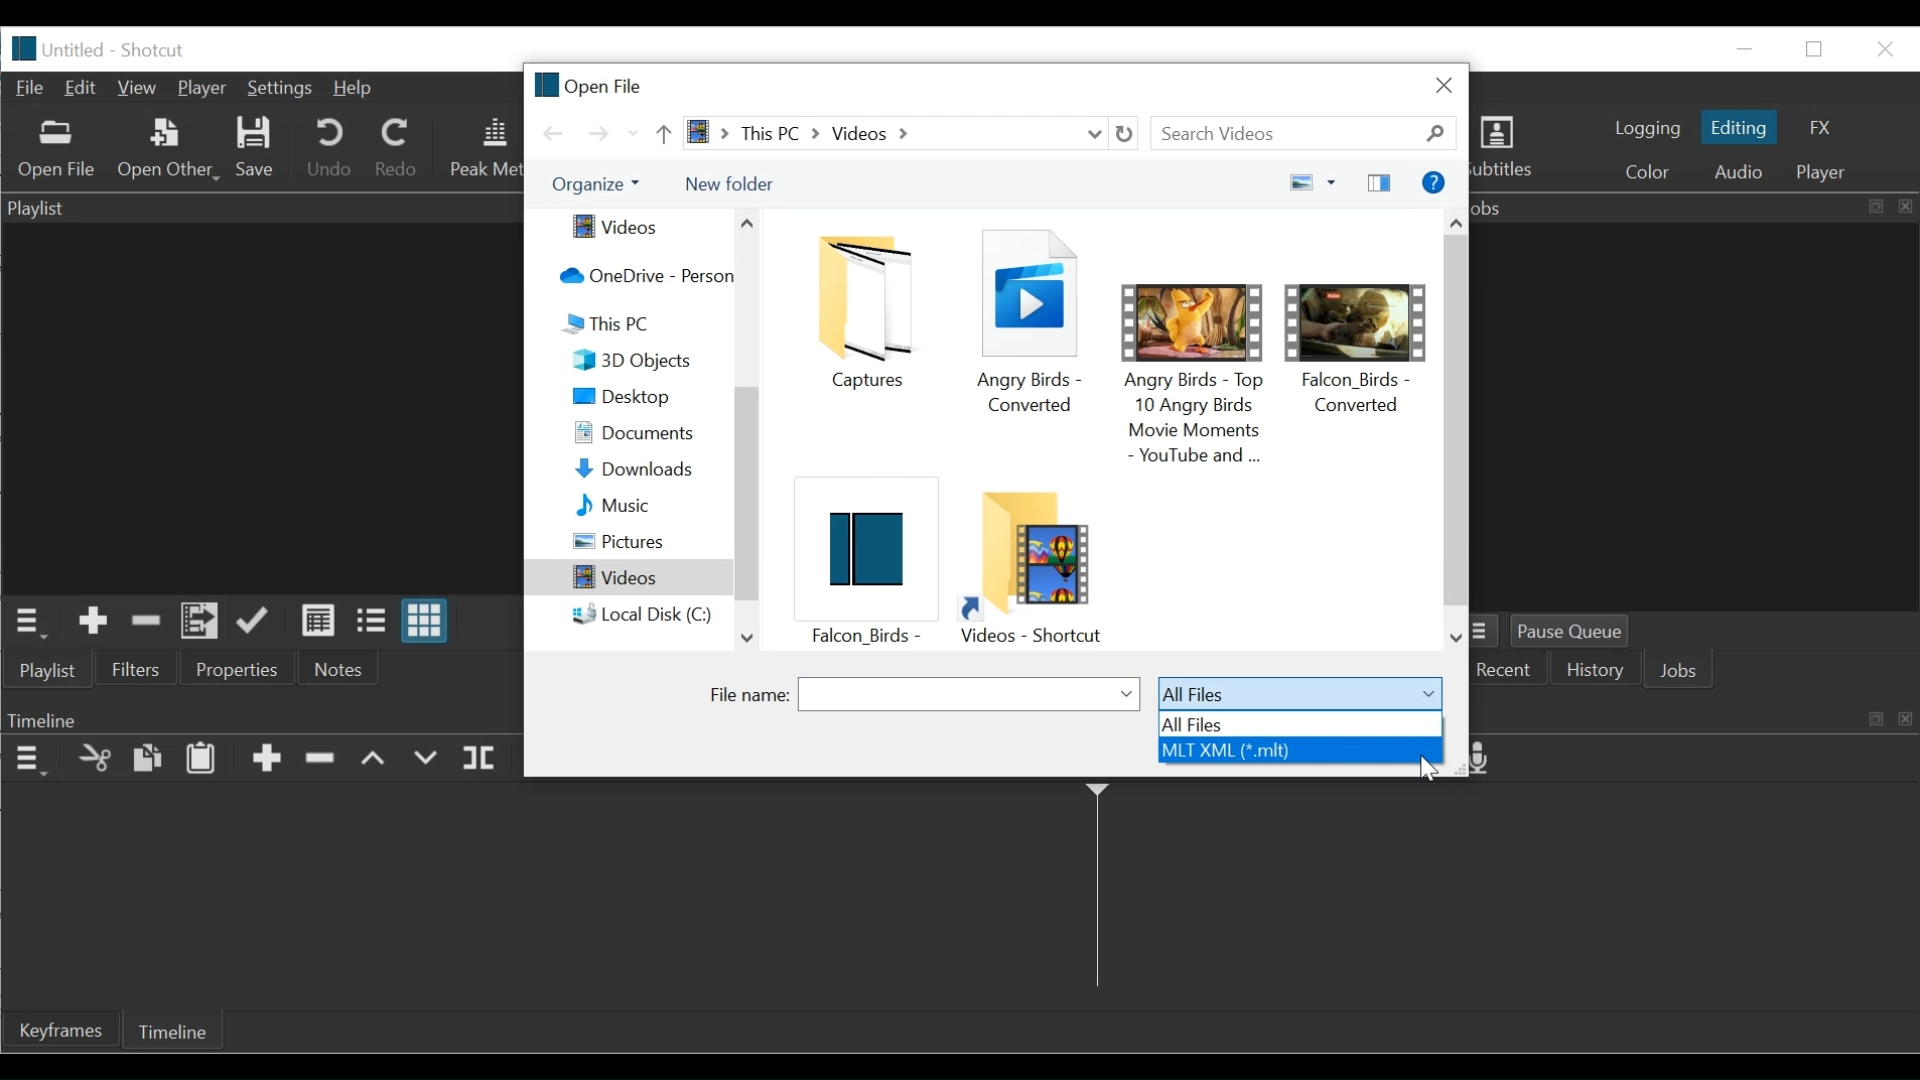 This screenshot has height=1080, width=1920. I want to click on Peak Meter, so click(485, 149).